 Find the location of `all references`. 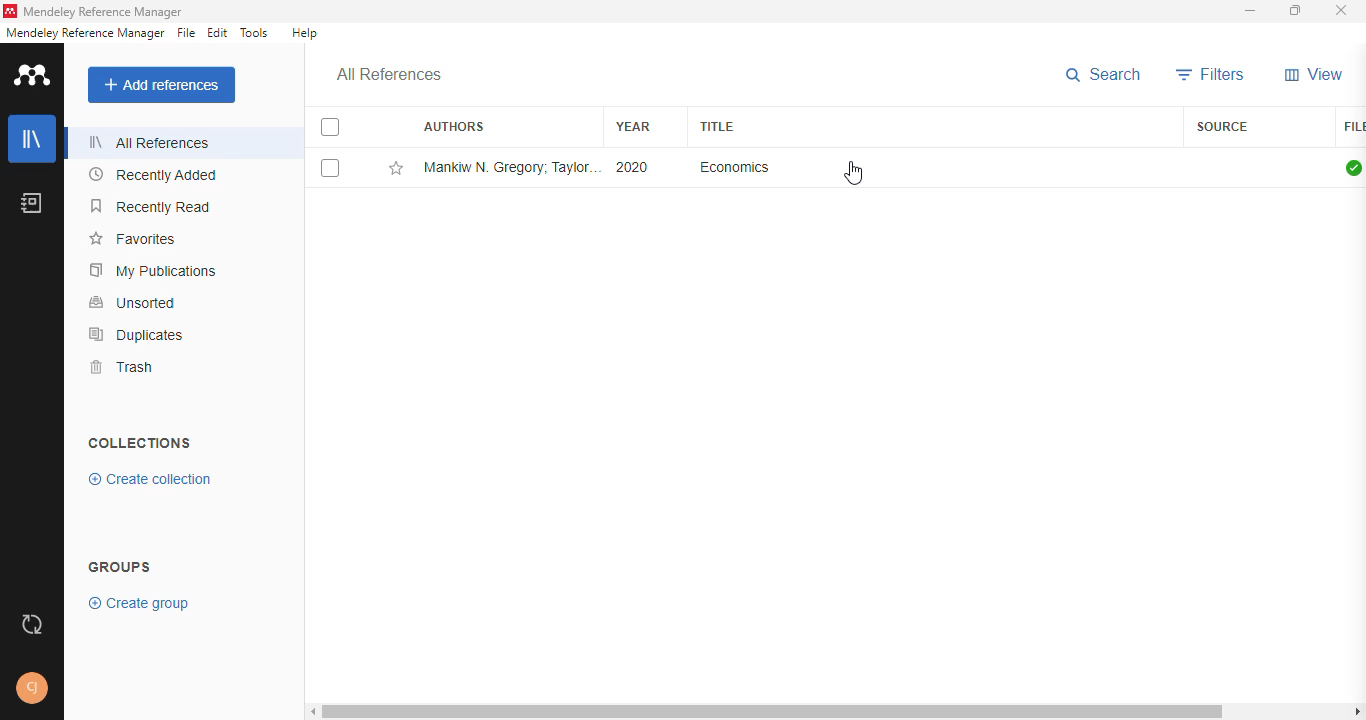

all references is located at coordinates (389, 74).